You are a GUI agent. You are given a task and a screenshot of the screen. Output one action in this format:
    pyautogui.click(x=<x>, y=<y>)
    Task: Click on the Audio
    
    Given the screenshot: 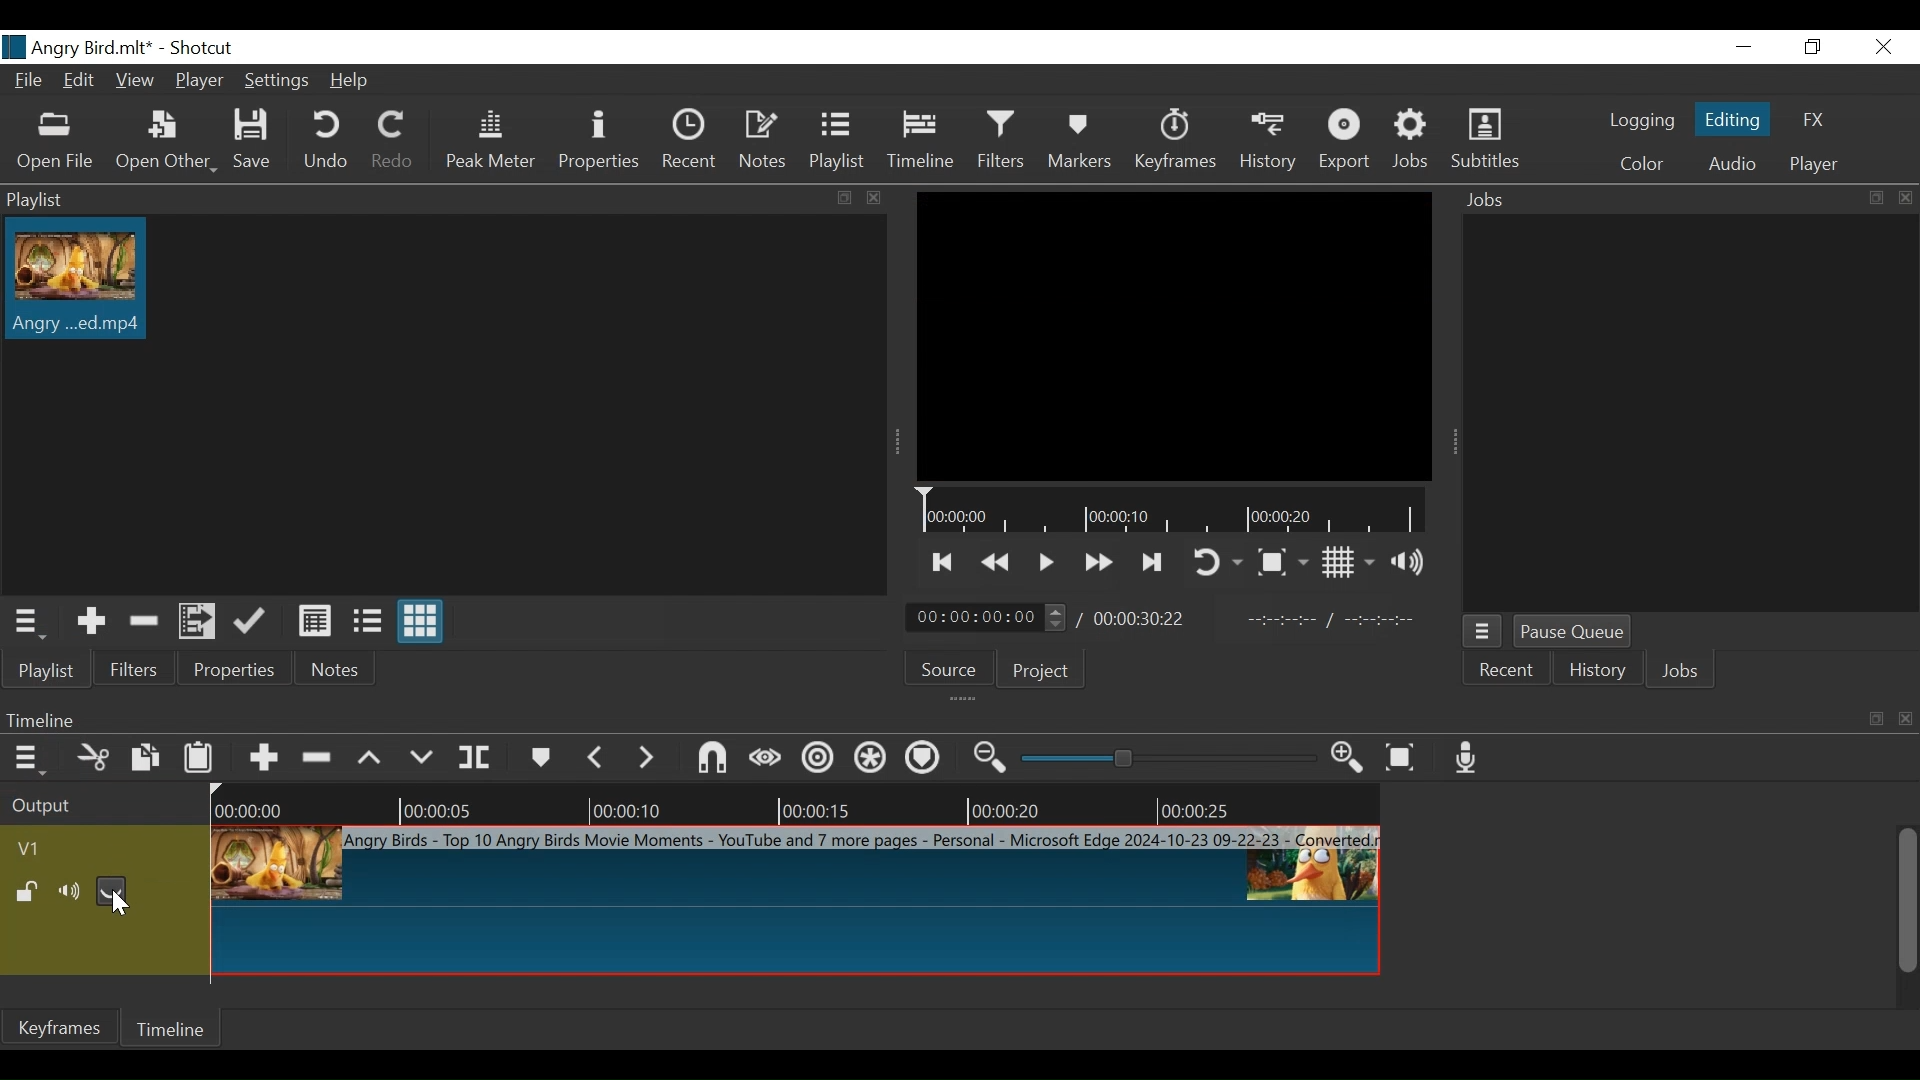 What is the action you would take?
    pyautogui.click(x=1730, y=164)
    